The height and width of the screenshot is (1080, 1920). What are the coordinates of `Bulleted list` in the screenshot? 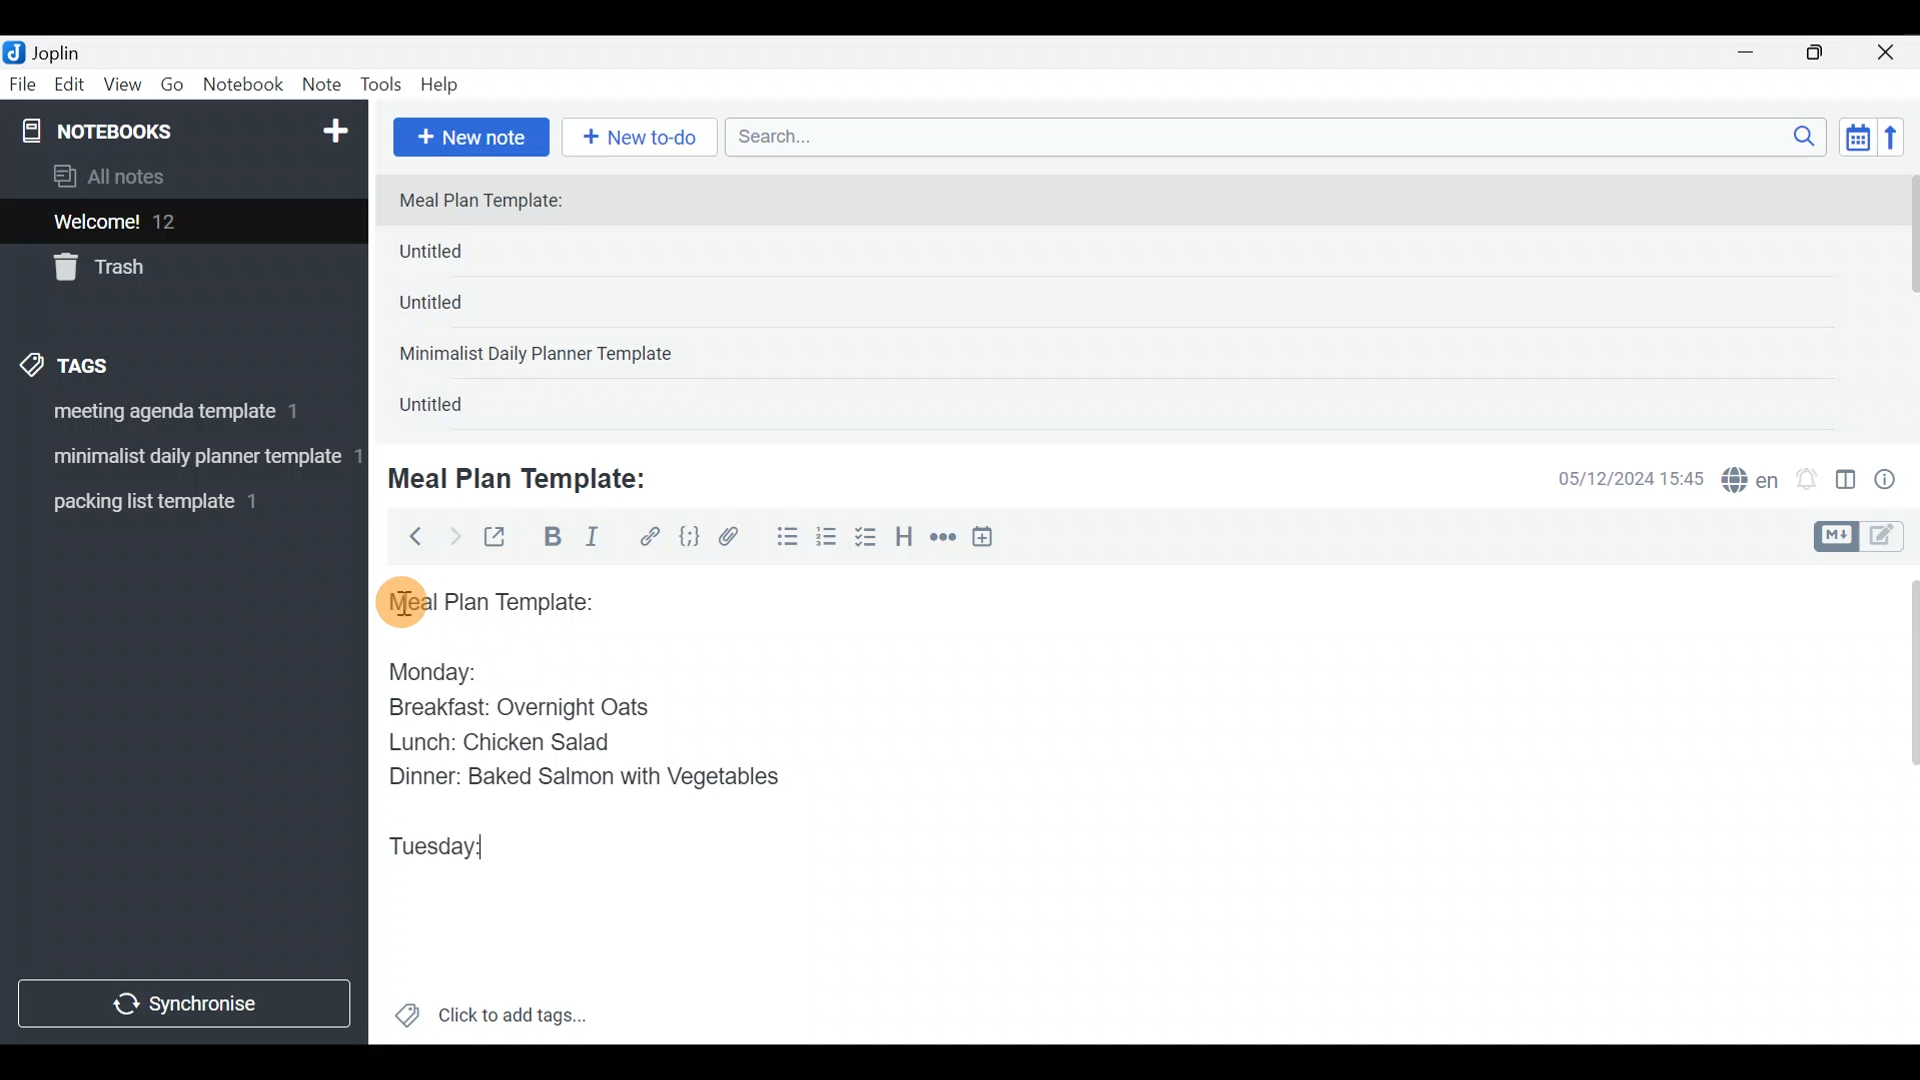 It's located at (783, 538).